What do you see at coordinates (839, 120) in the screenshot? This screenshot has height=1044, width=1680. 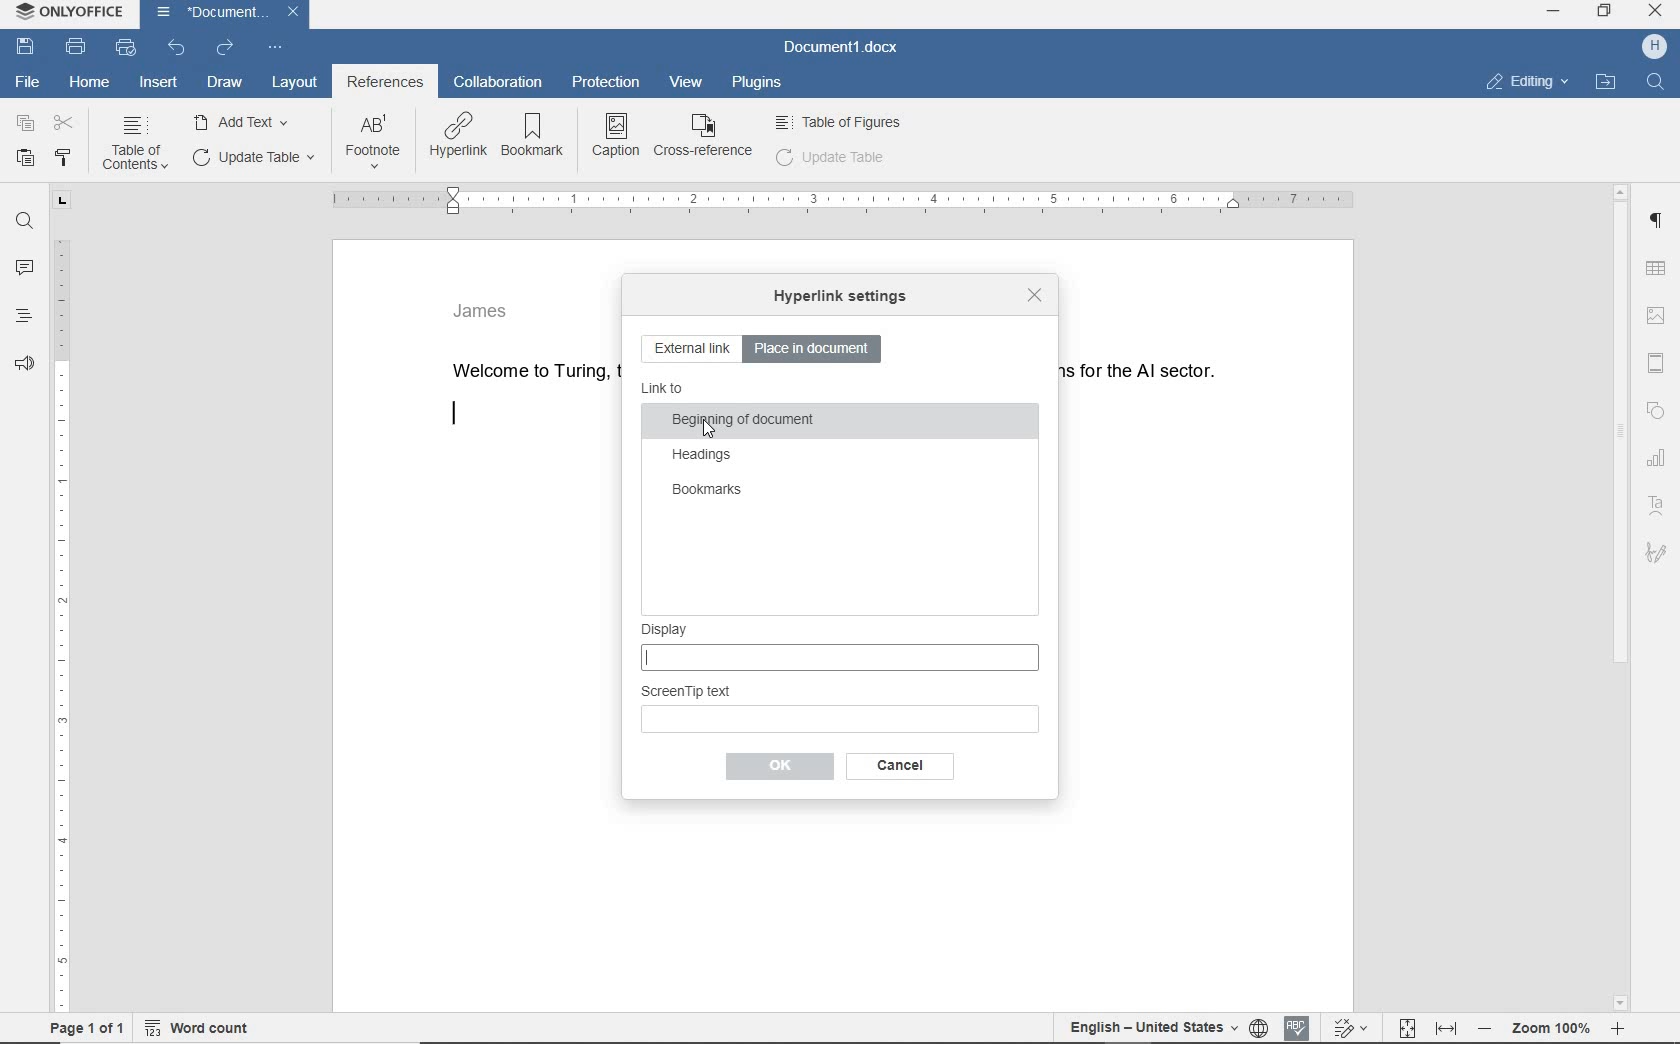 I see `Table of figures` at bounding box center [839, 120].